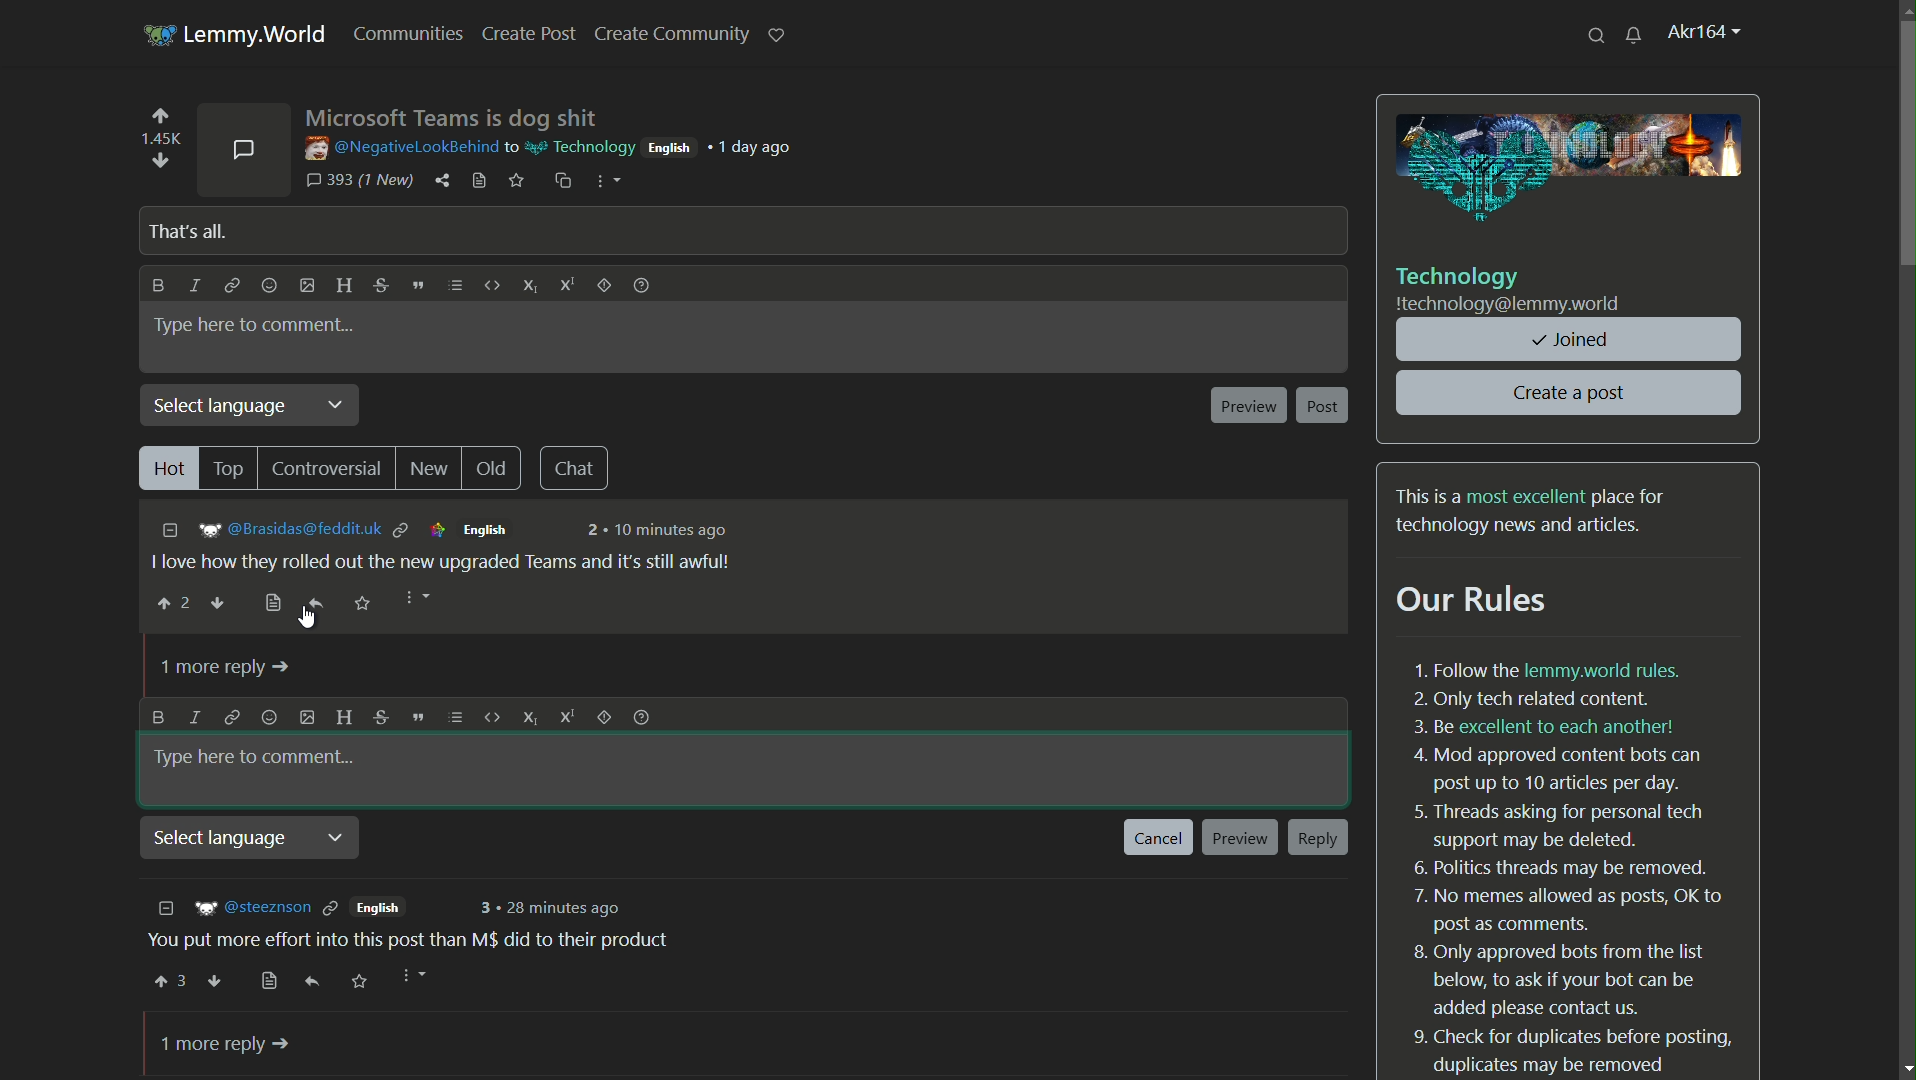 The height and width of the screenshot is (1080, 1916). Describe the element at coordinates (1634, 34) in the screenshot. I see `unread messages` at that location.